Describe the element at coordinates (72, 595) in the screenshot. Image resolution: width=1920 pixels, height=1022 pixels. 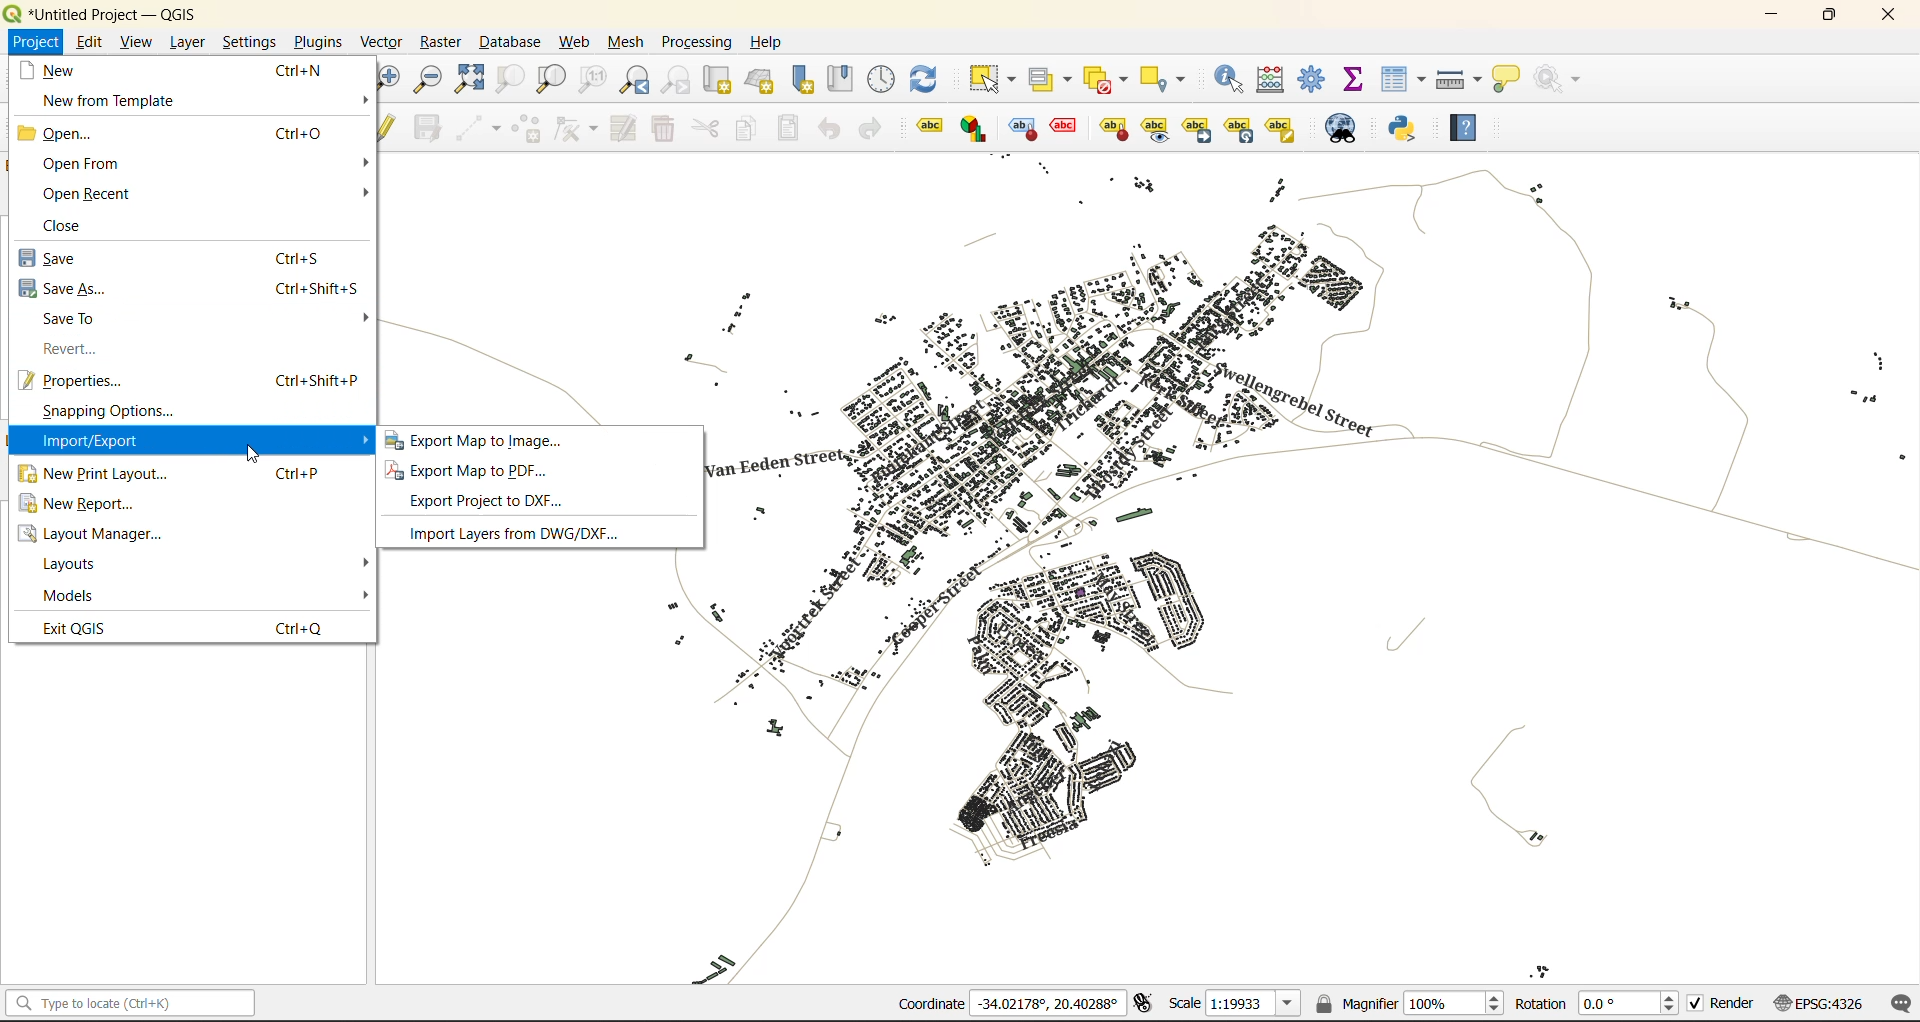
I see `models` at that location.